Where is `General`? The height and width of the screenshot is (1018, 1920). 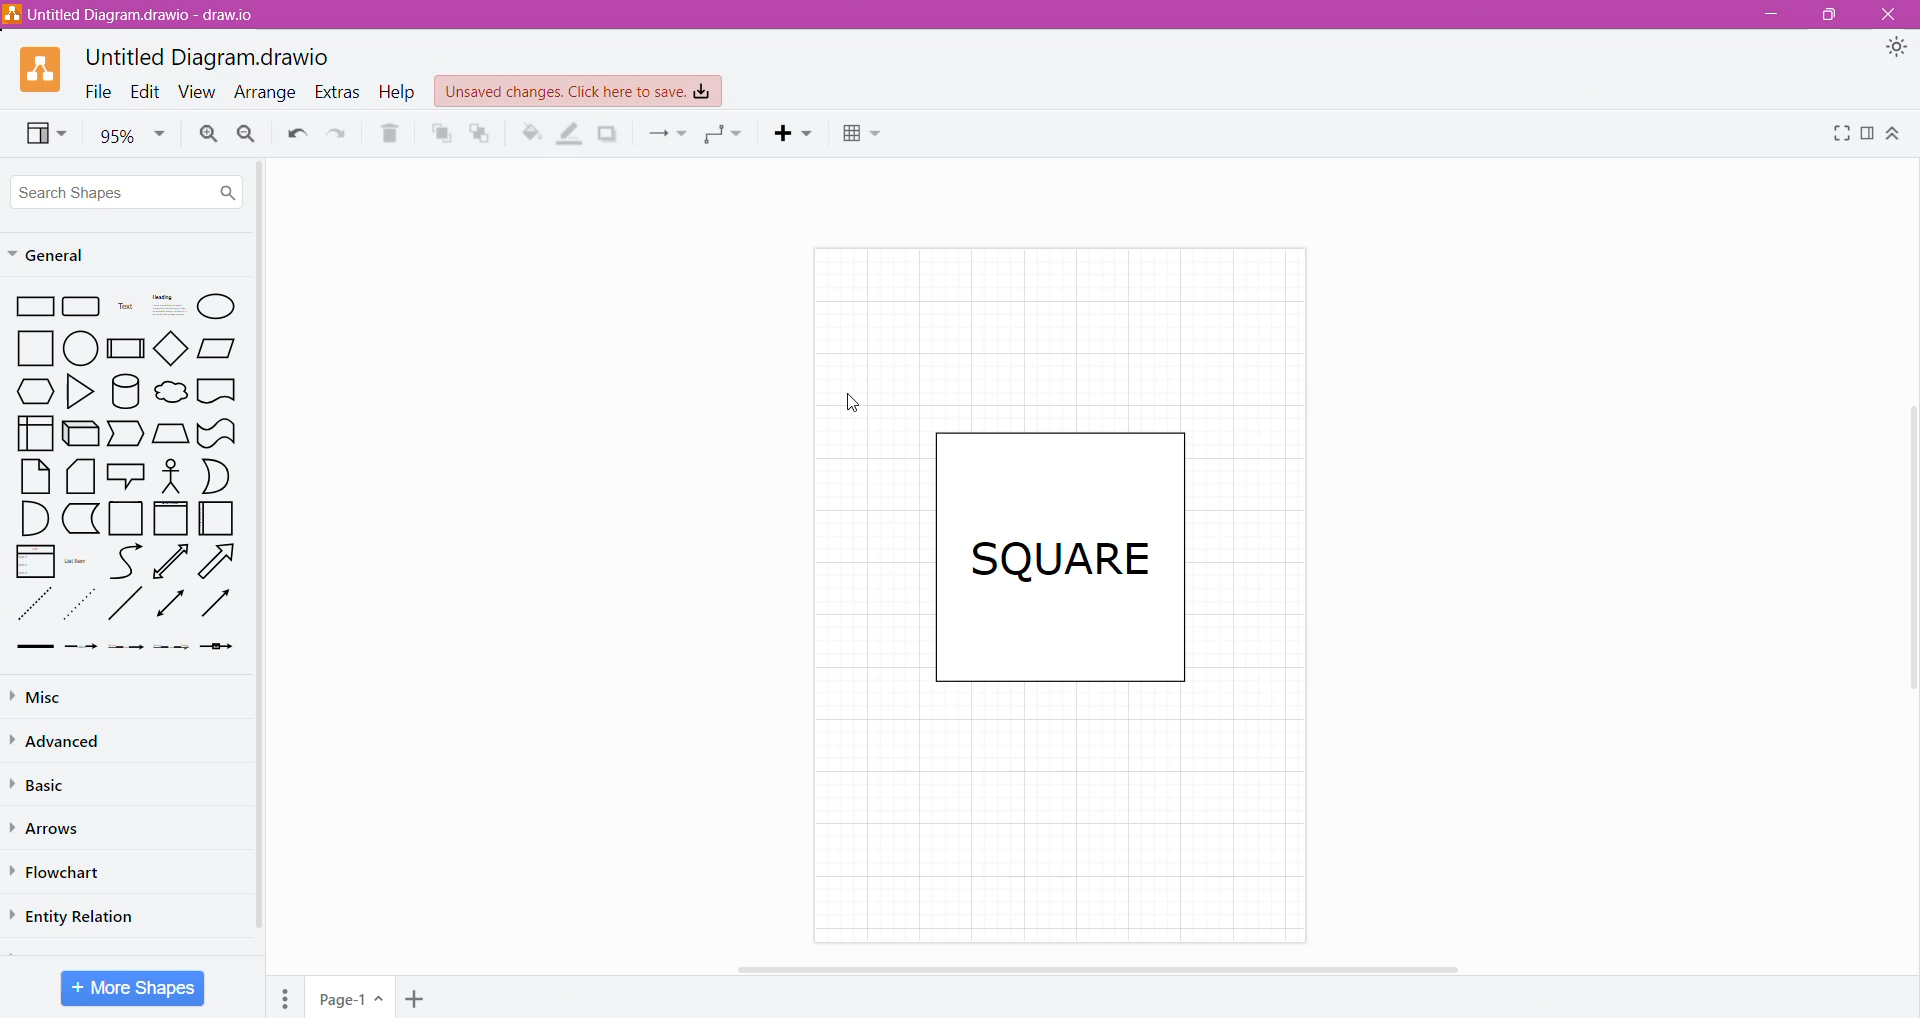
General is located at coordinates (67, 257).